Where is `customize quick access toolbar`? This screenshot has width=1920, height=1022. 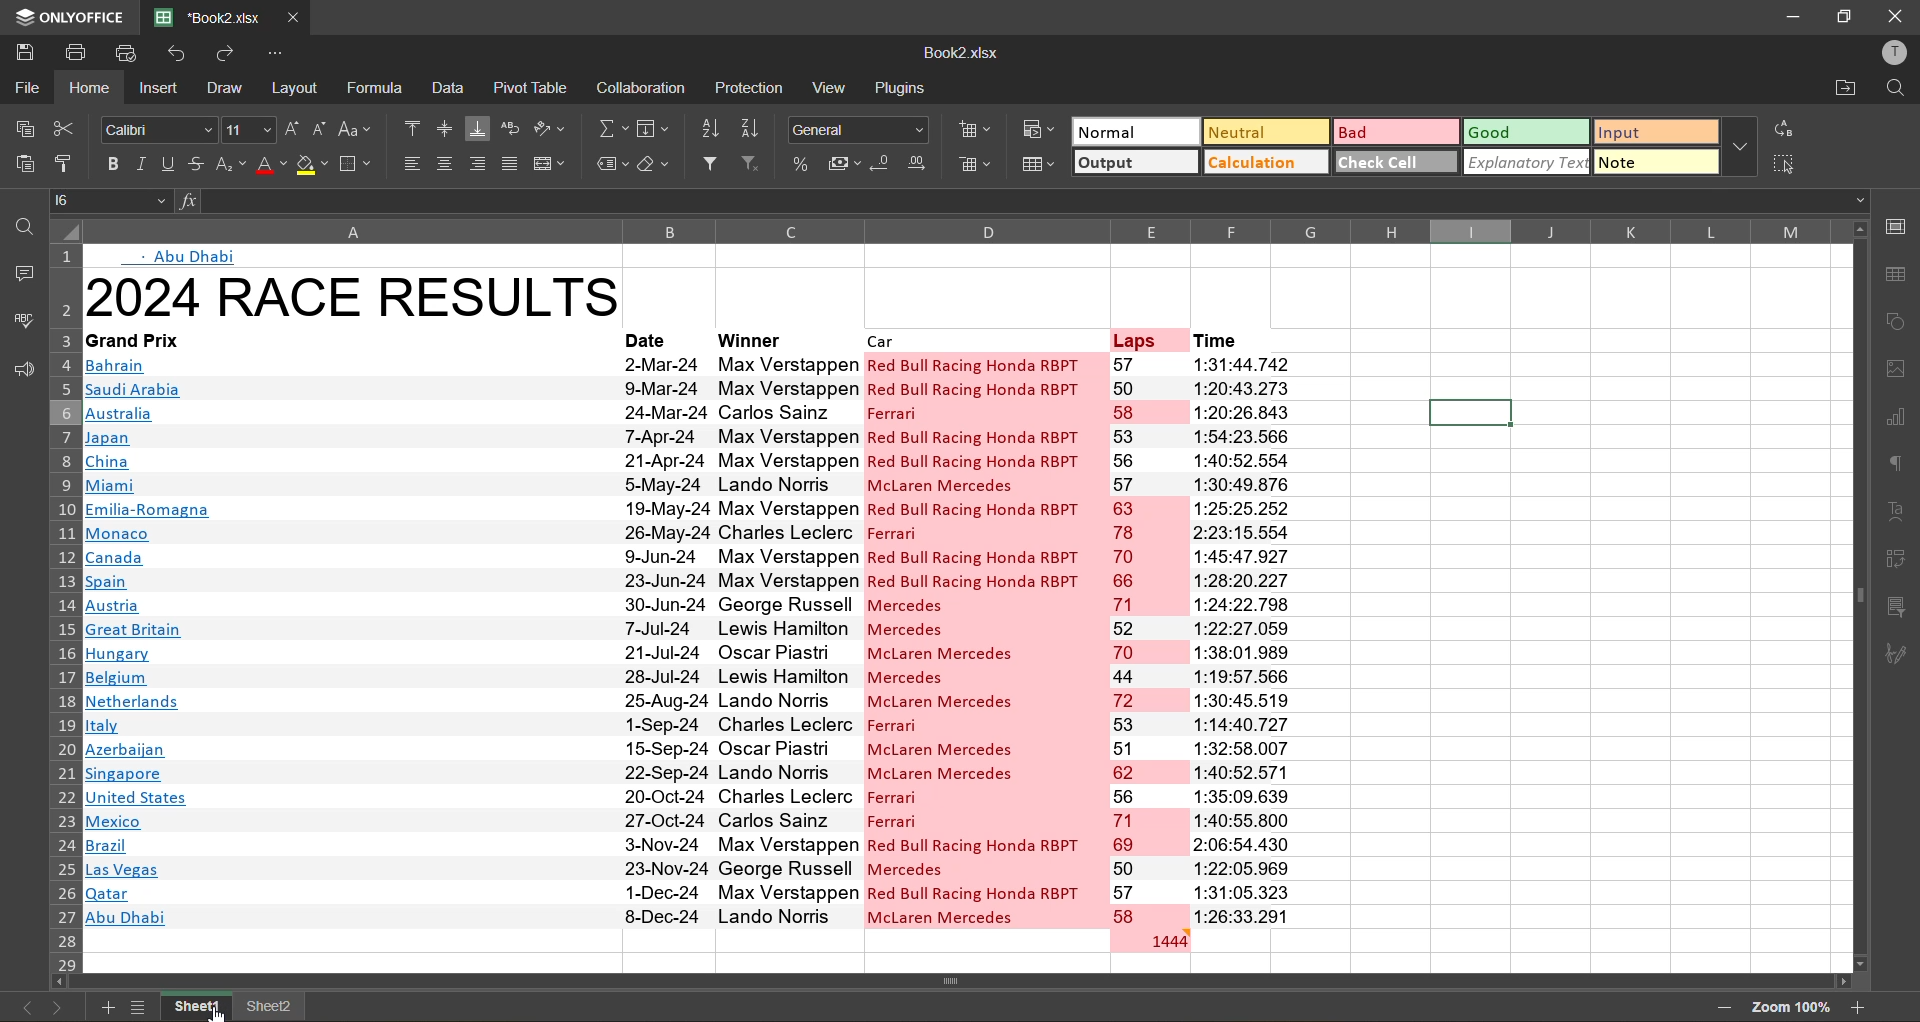 customize quick access toolbar is located at coordinates (278, 54).